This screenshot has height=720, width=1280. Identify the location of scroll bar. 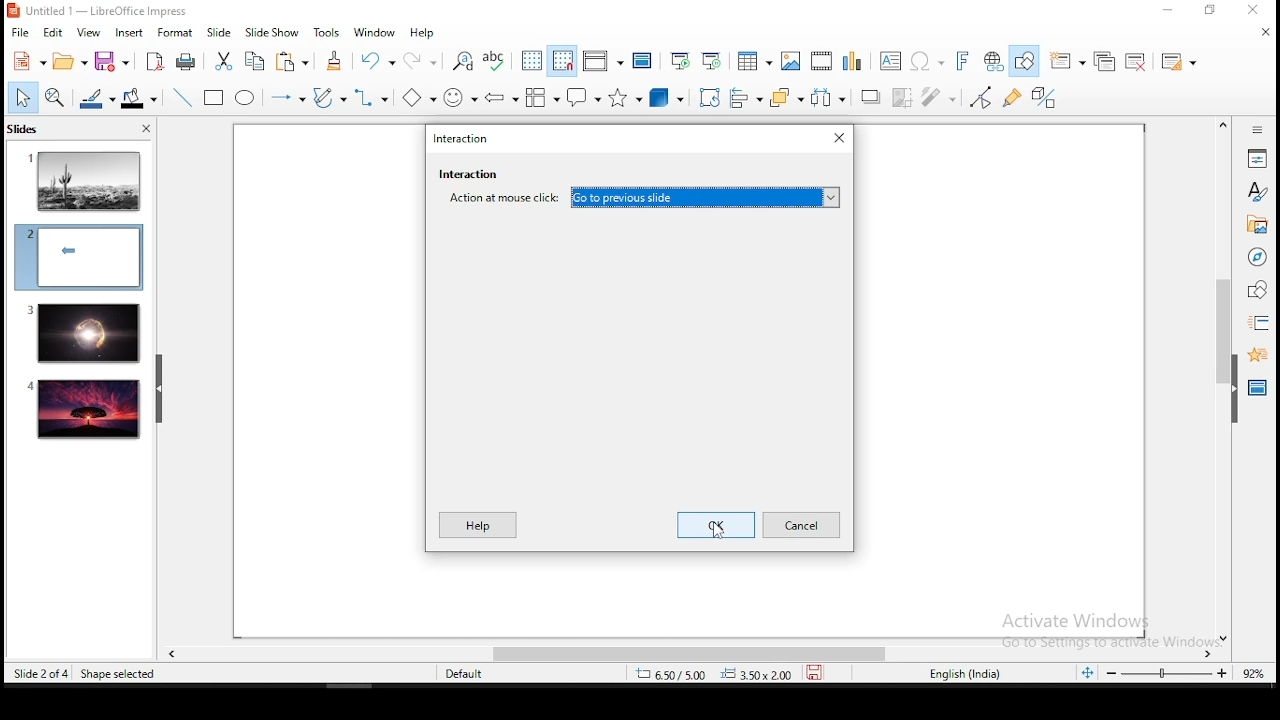
(681, 654).